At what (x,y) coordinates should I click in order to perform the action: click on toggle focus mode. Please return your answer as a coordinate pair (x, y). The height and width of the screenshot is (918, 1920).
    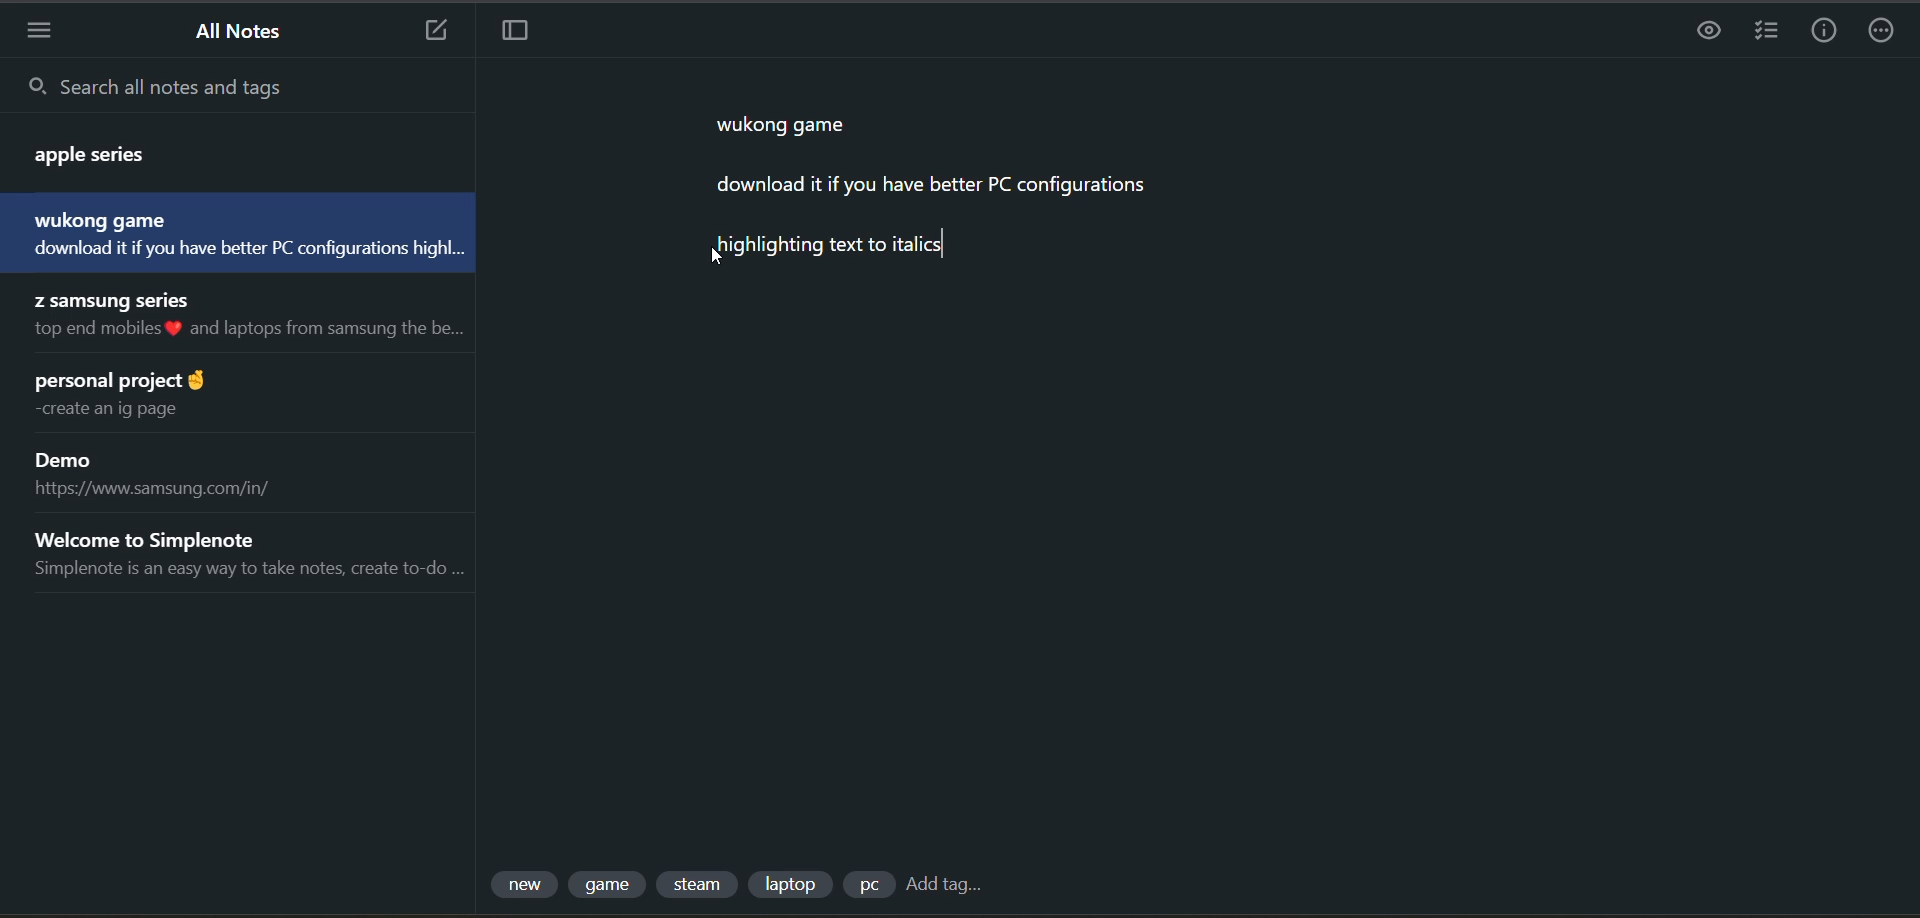
    Looking at the image, I should click on (516, 33).